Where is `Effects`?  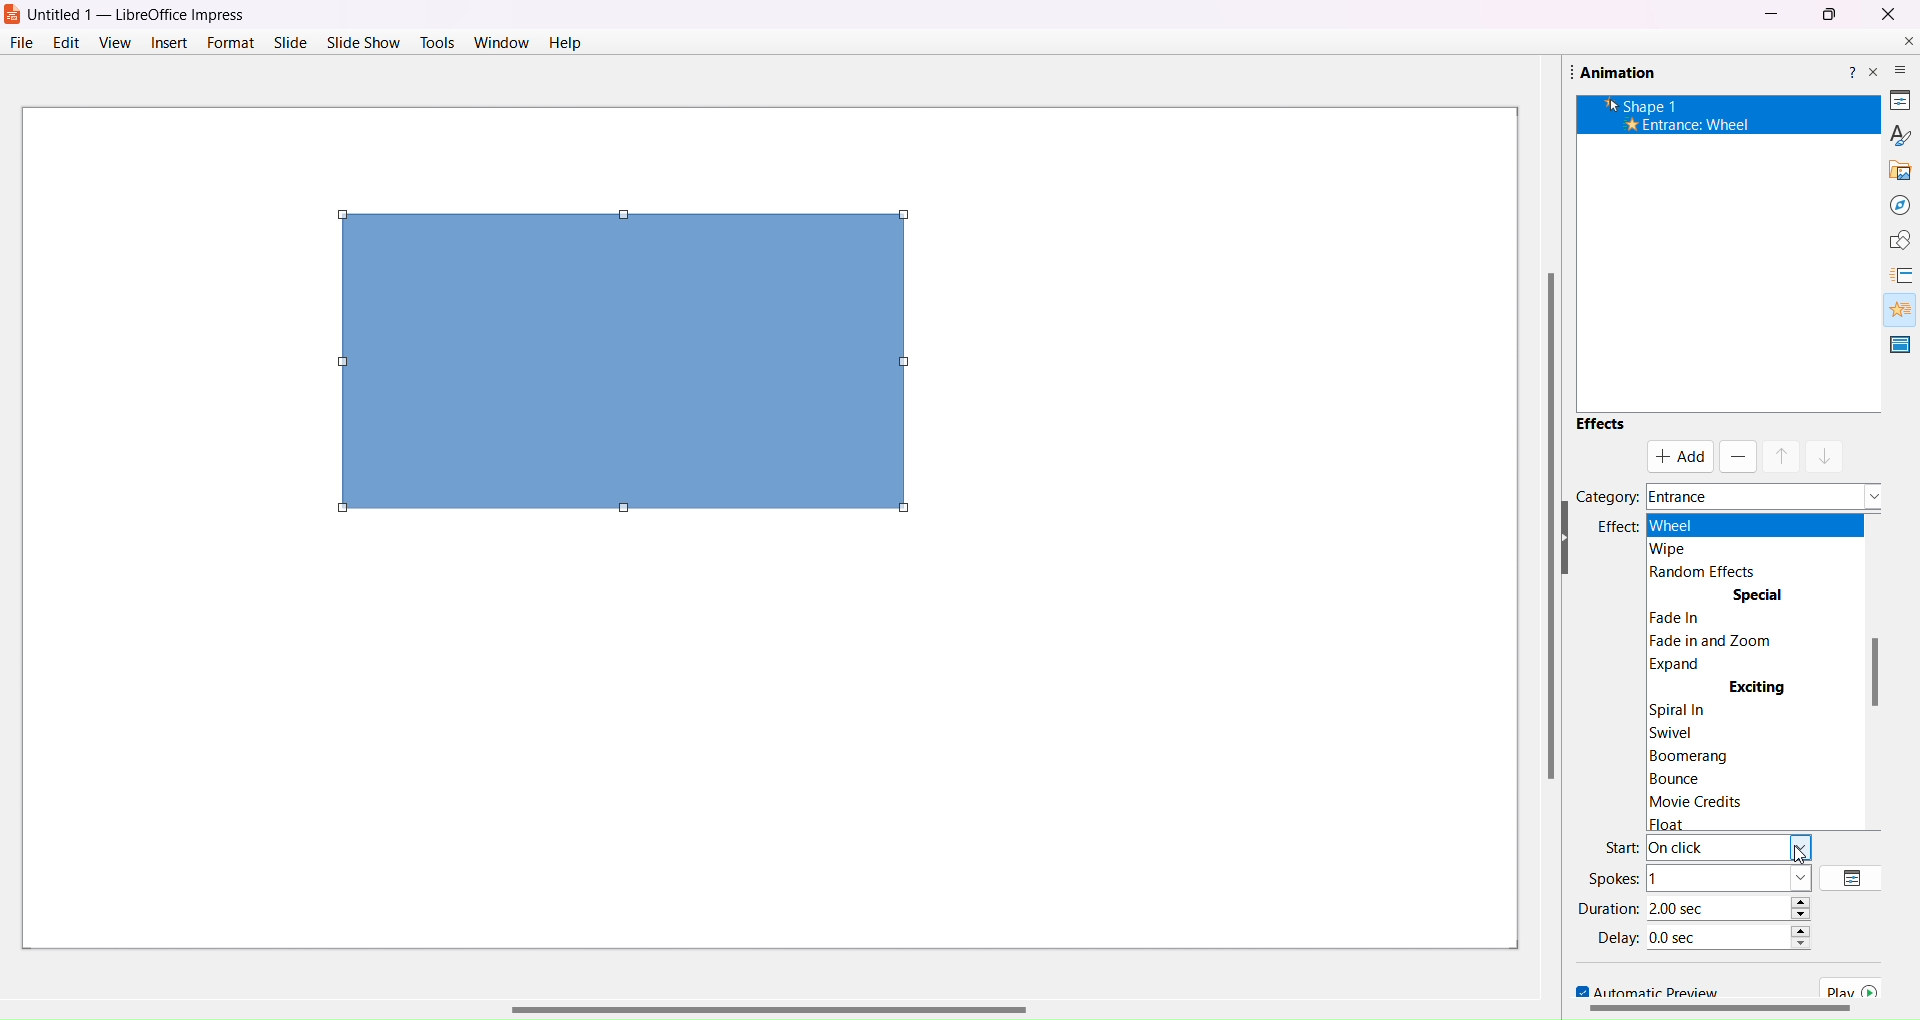 Effects is located at coordinates (1600, 423).